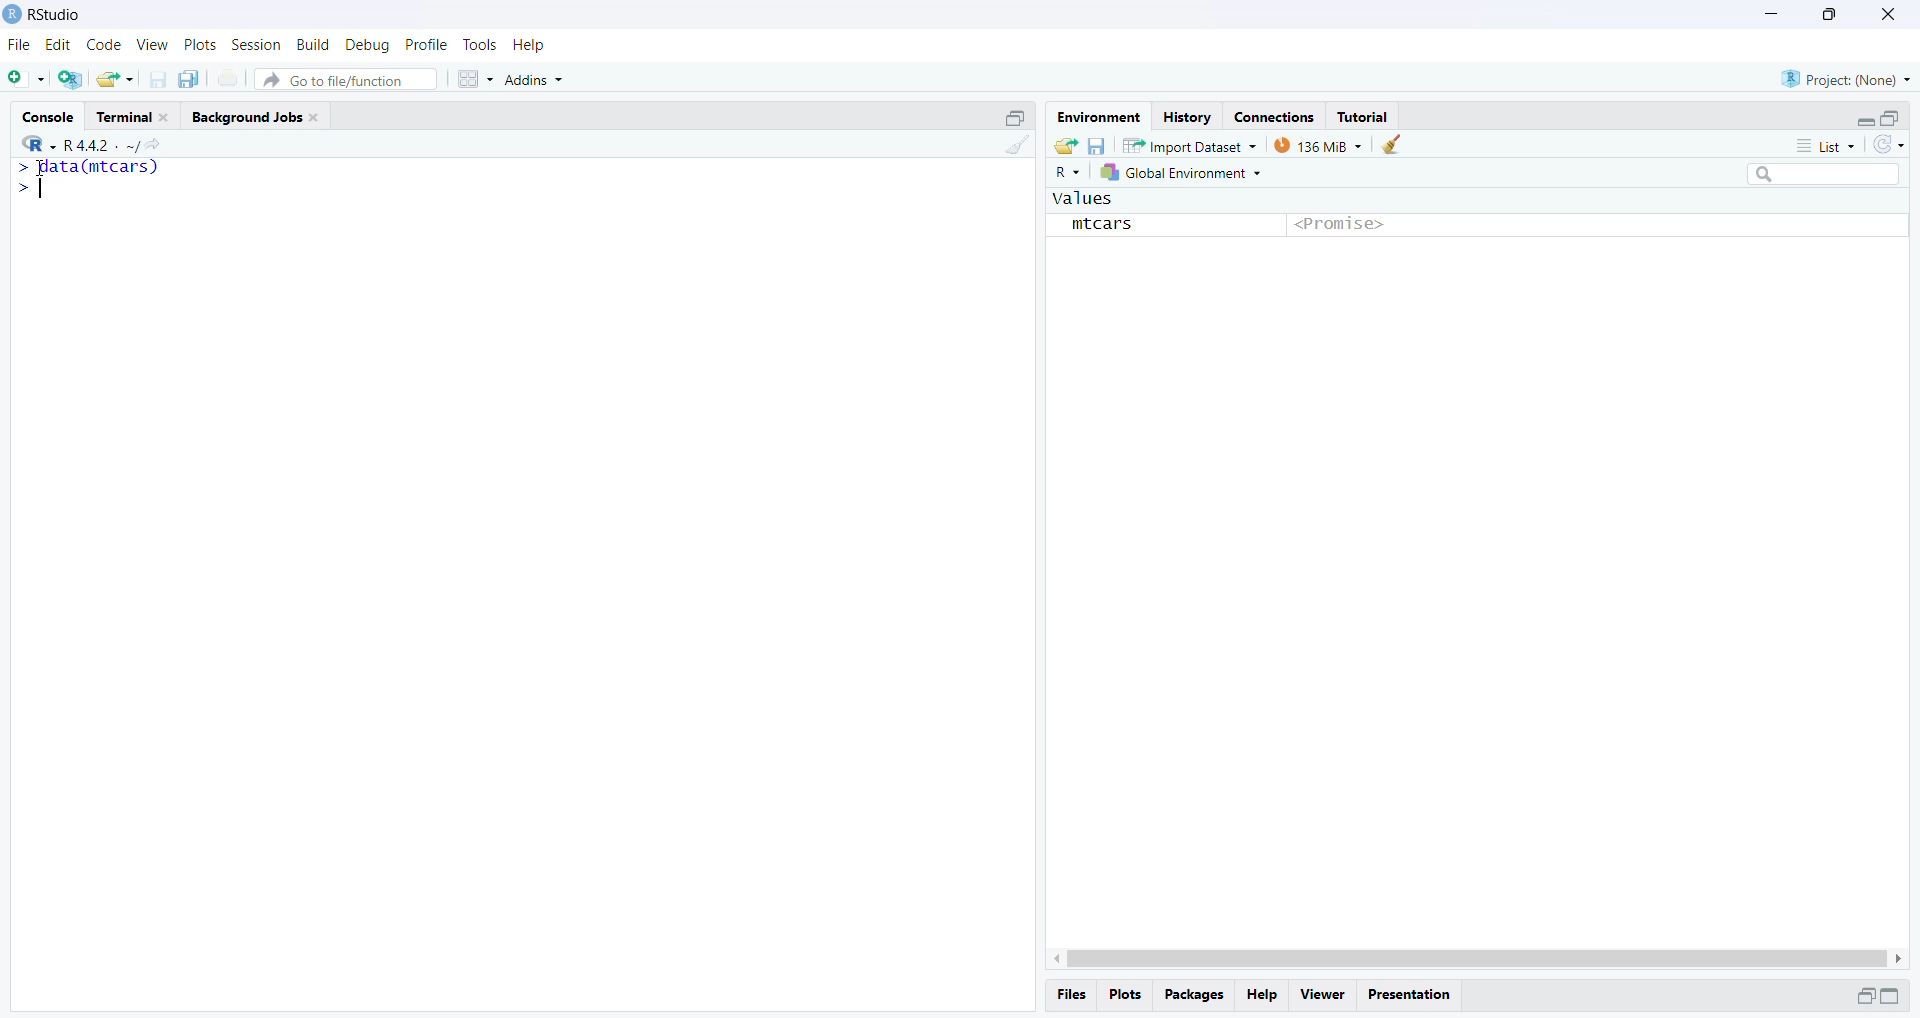 Image resolution: width=1920 pixels, height=1018 pixels. I want to click on R.4.4.2~/, so click(94, 143).